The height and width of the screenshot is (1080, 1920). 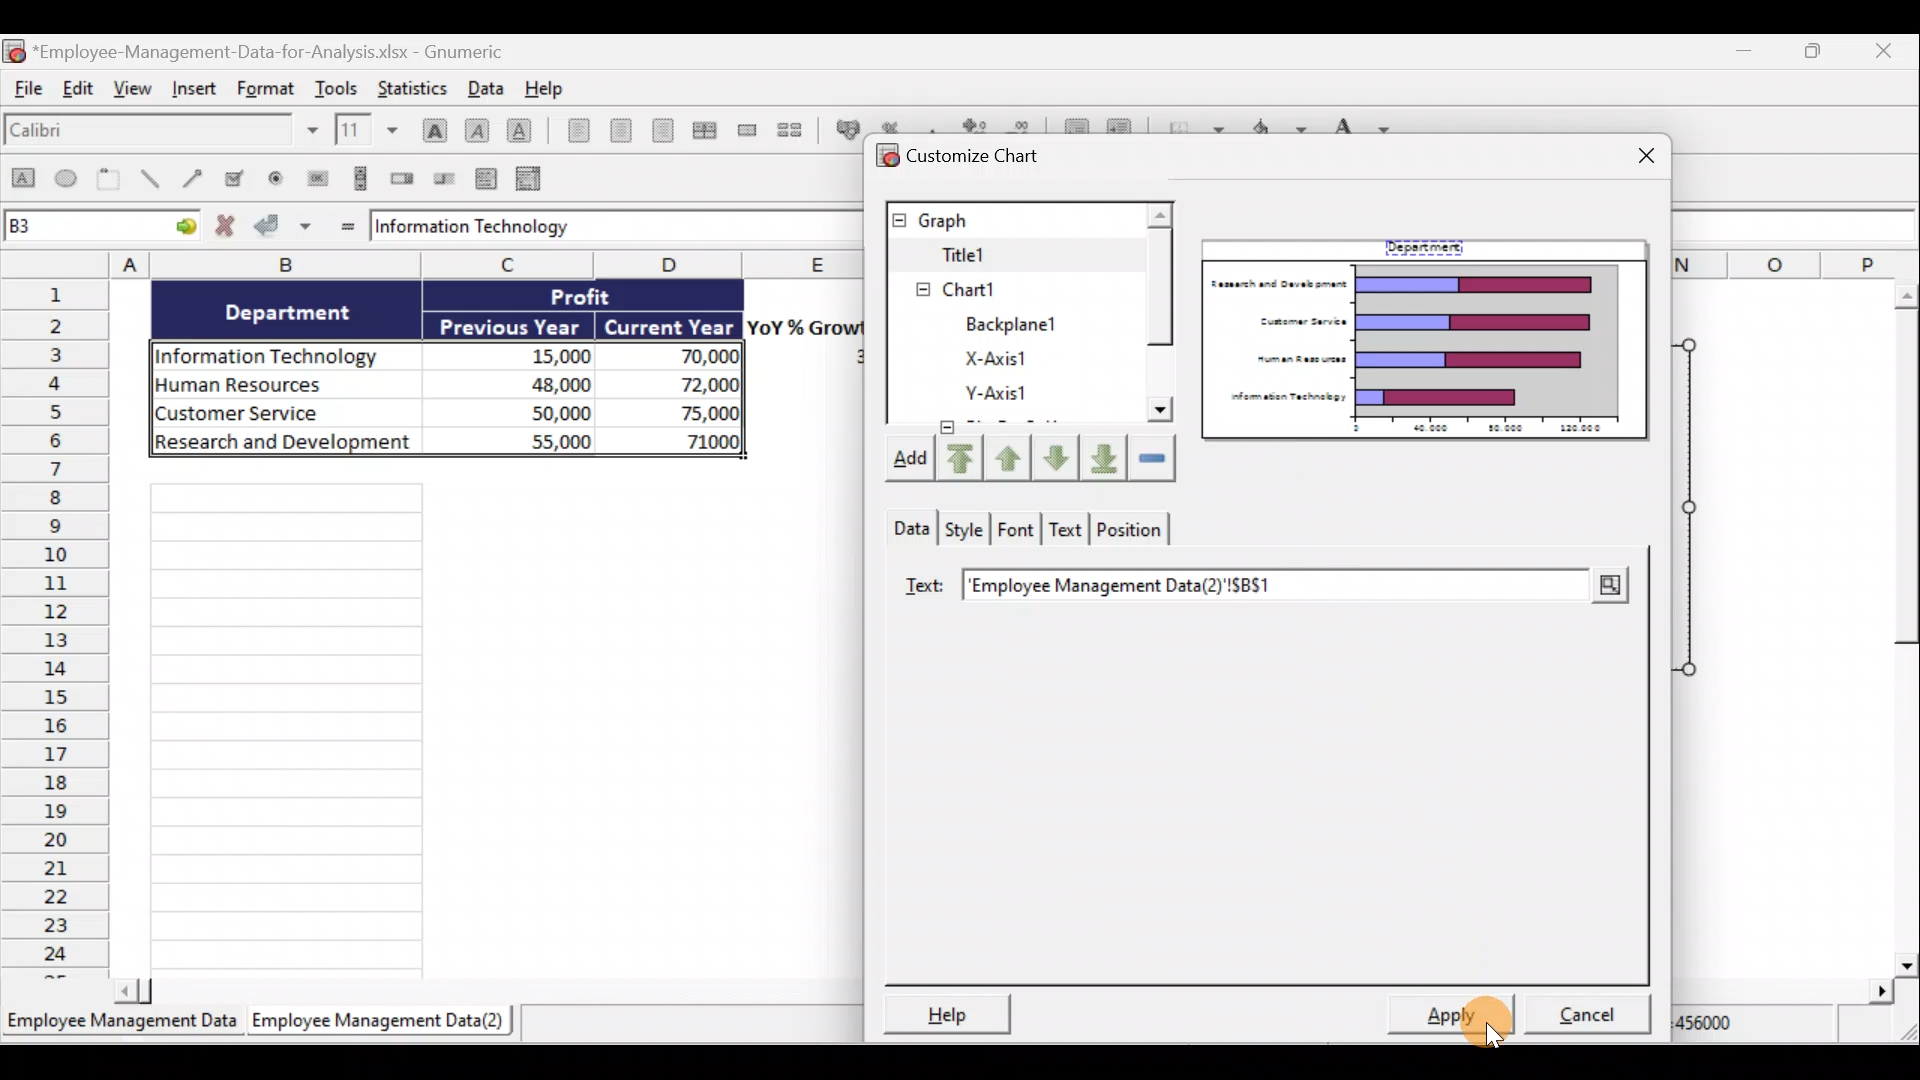 What do you see at coordinates (991, 289) in the screenshot?
I see `Backplane1` at bounding box center [991, 289].